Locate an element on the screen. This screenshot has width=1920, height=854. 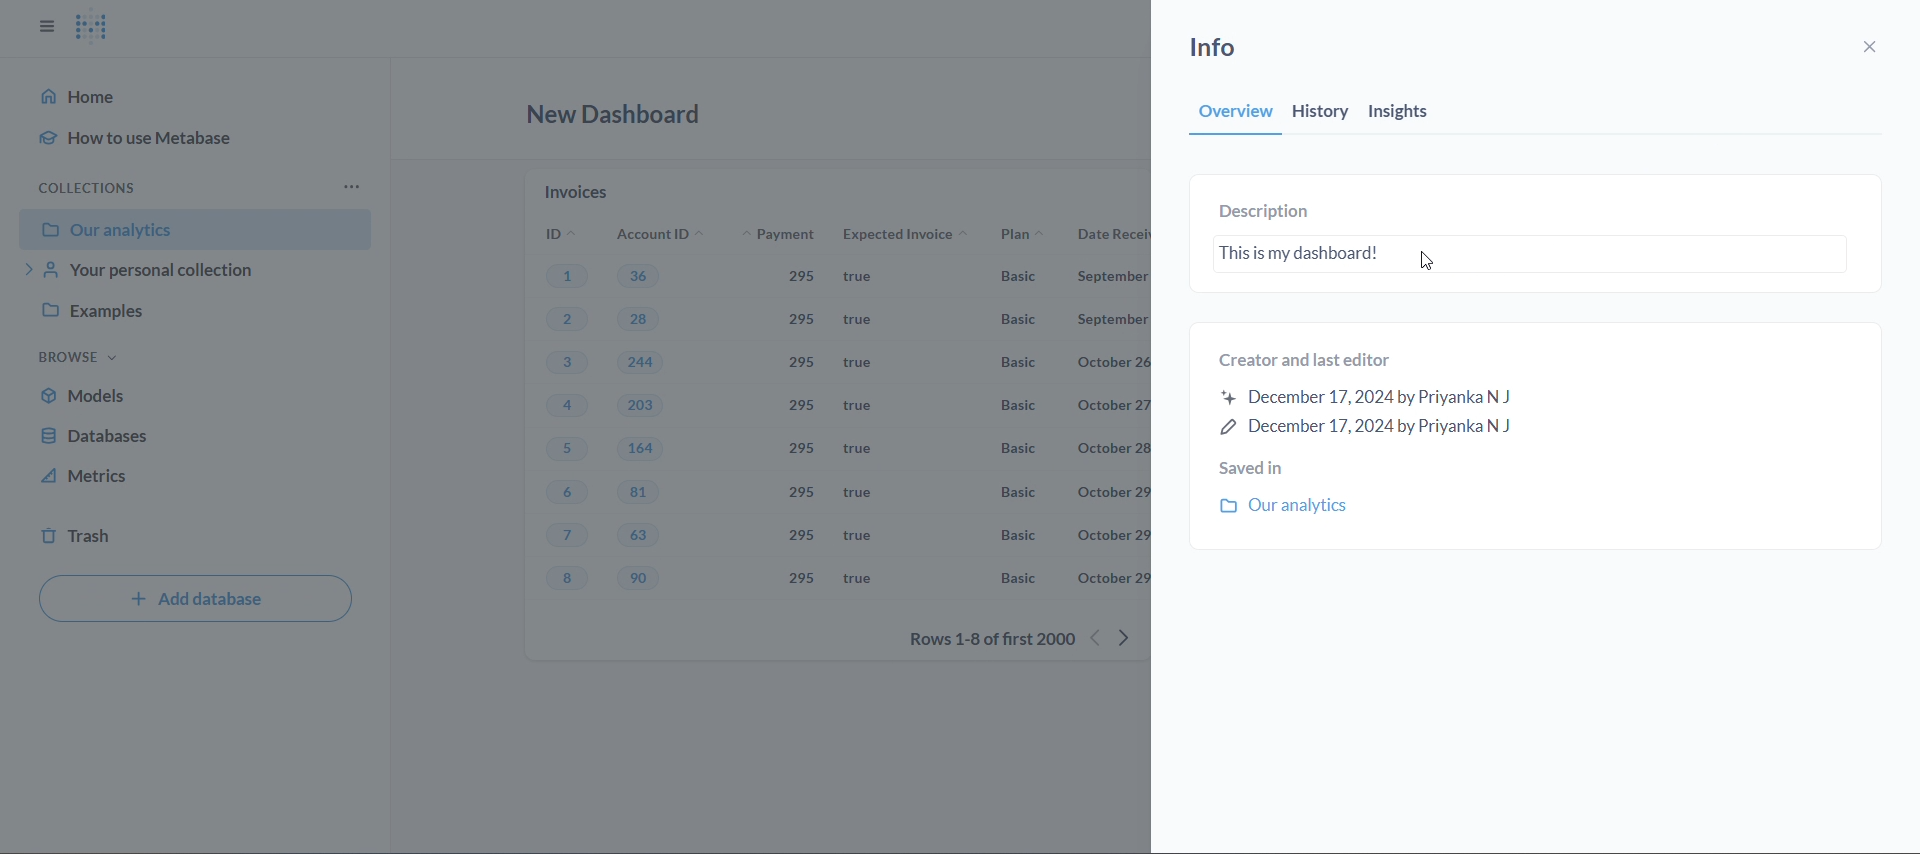
collection is located at coordinates (93, 185).